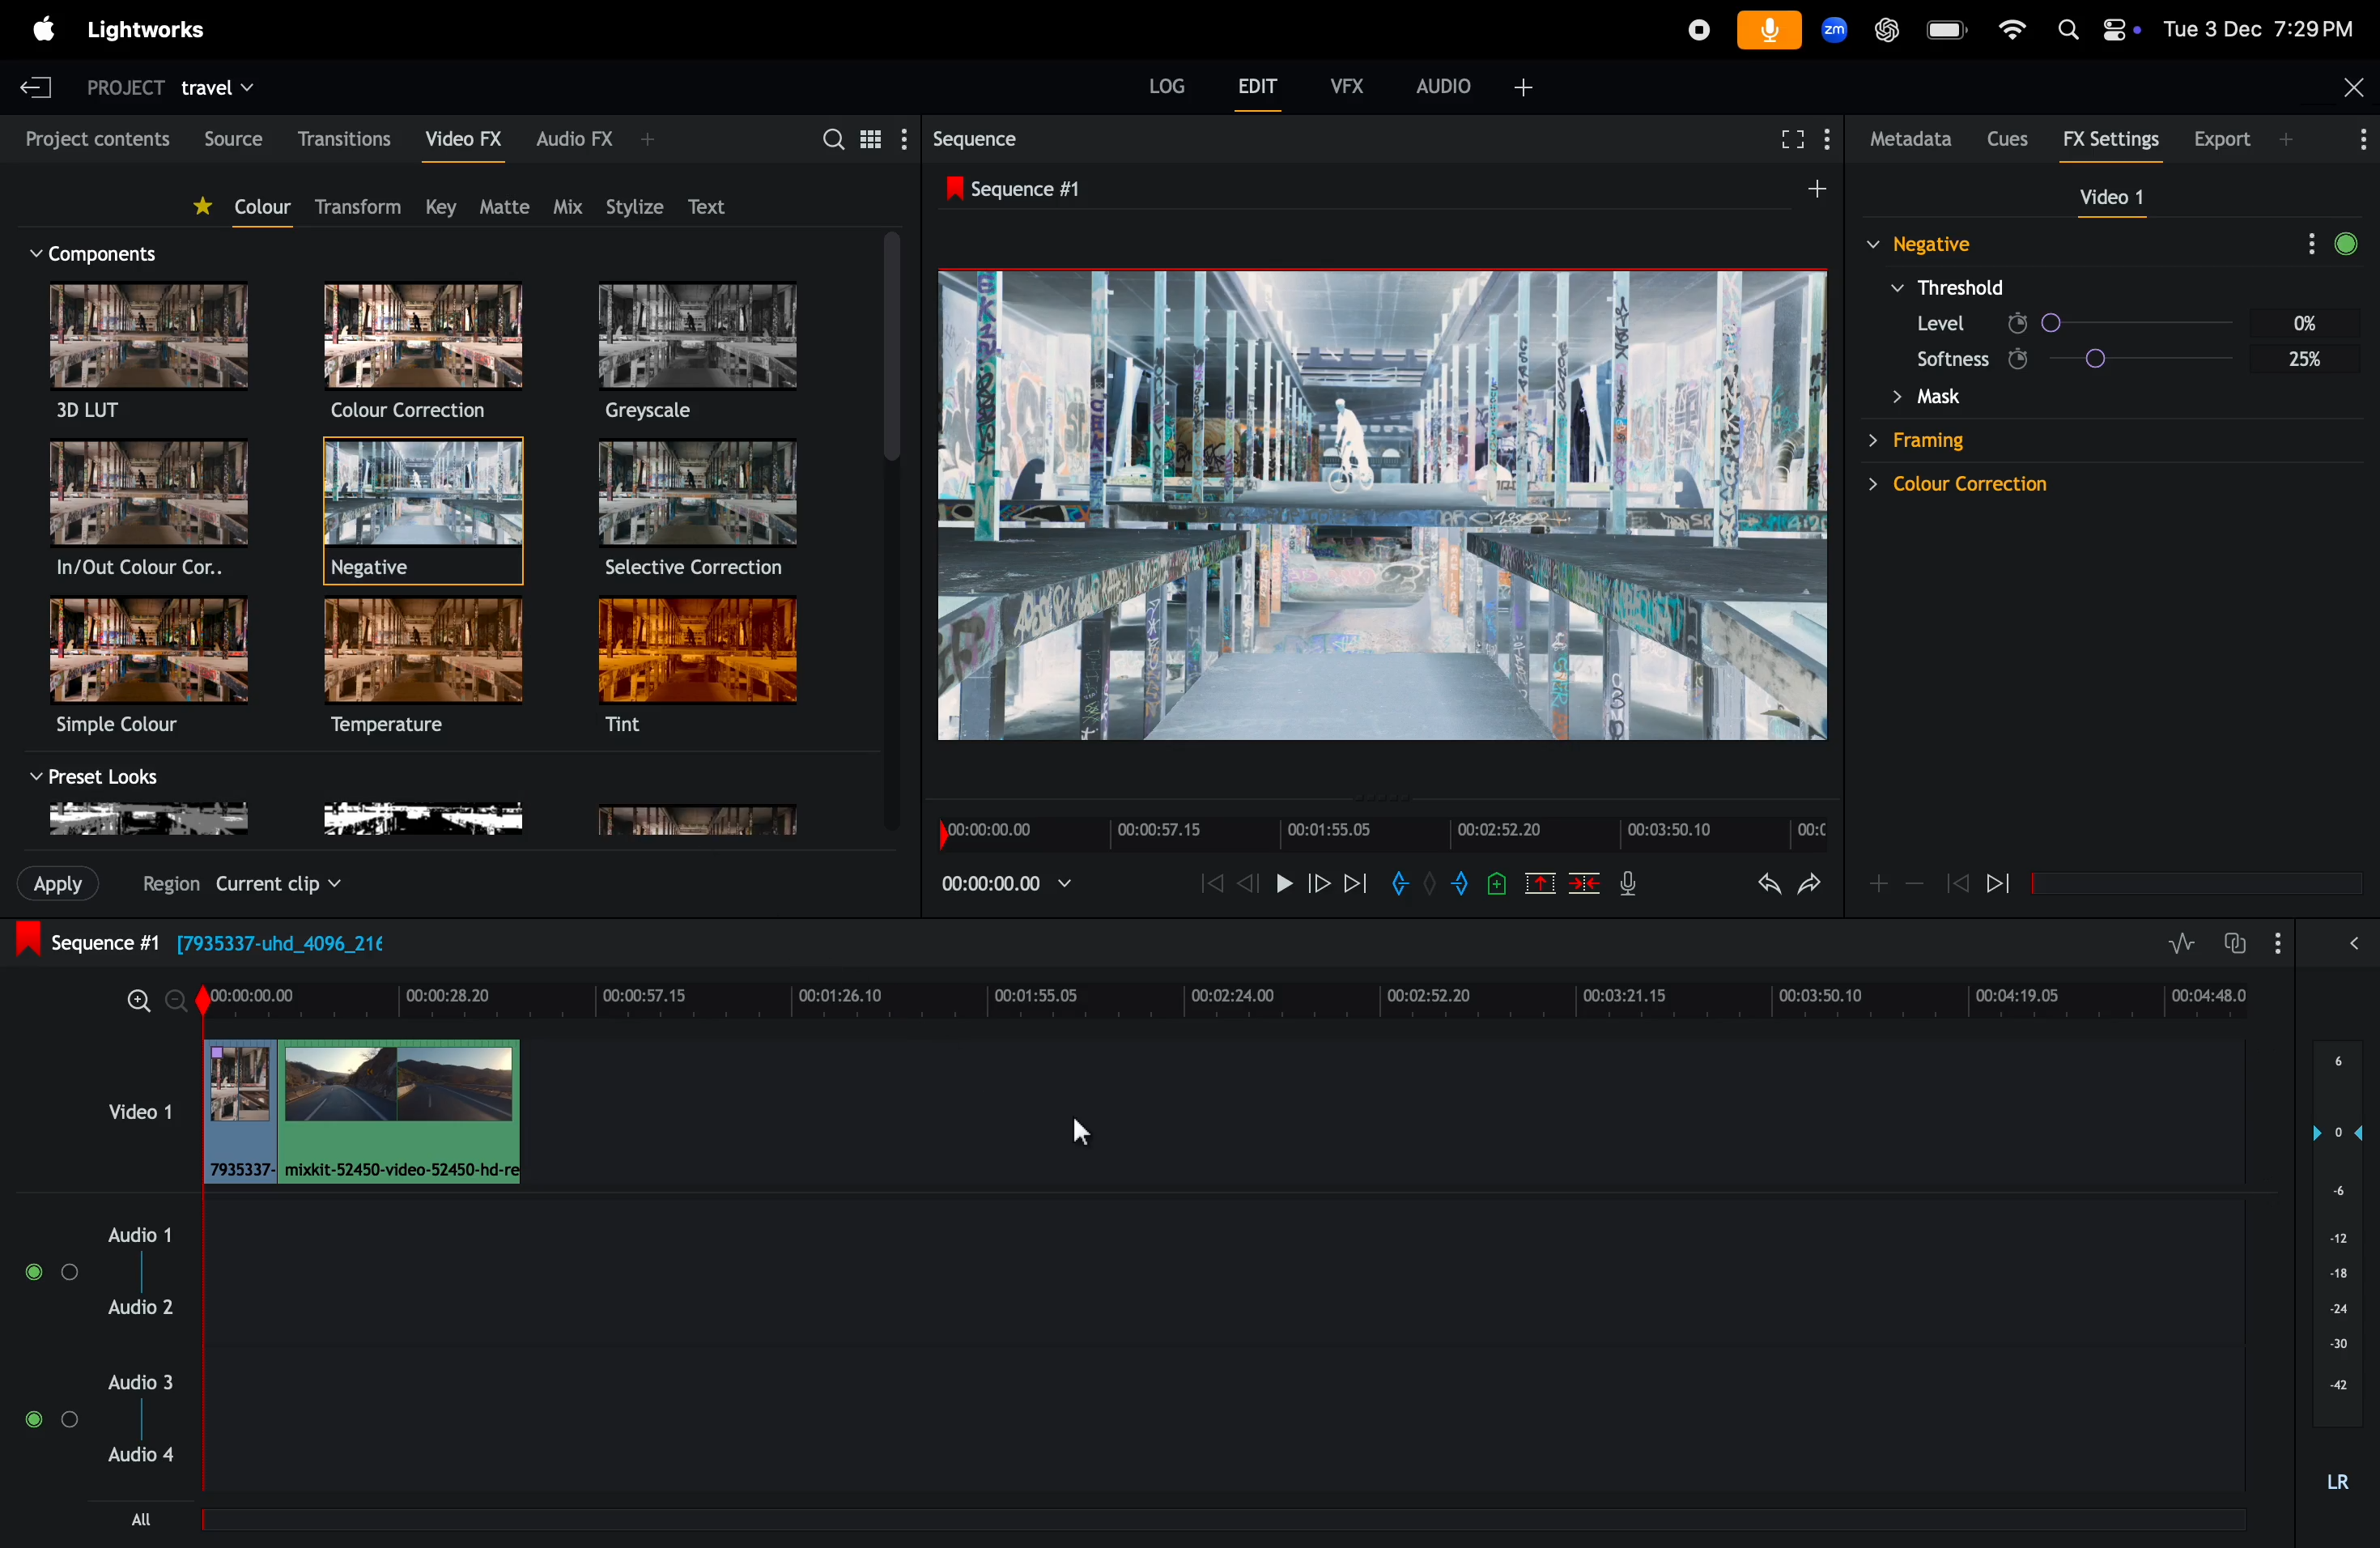 Image resolution: width=2380 pixels, height=1548 pixels. Describe the element at coordinates (2282, 142) in the screenshot. I see `export` at that location.